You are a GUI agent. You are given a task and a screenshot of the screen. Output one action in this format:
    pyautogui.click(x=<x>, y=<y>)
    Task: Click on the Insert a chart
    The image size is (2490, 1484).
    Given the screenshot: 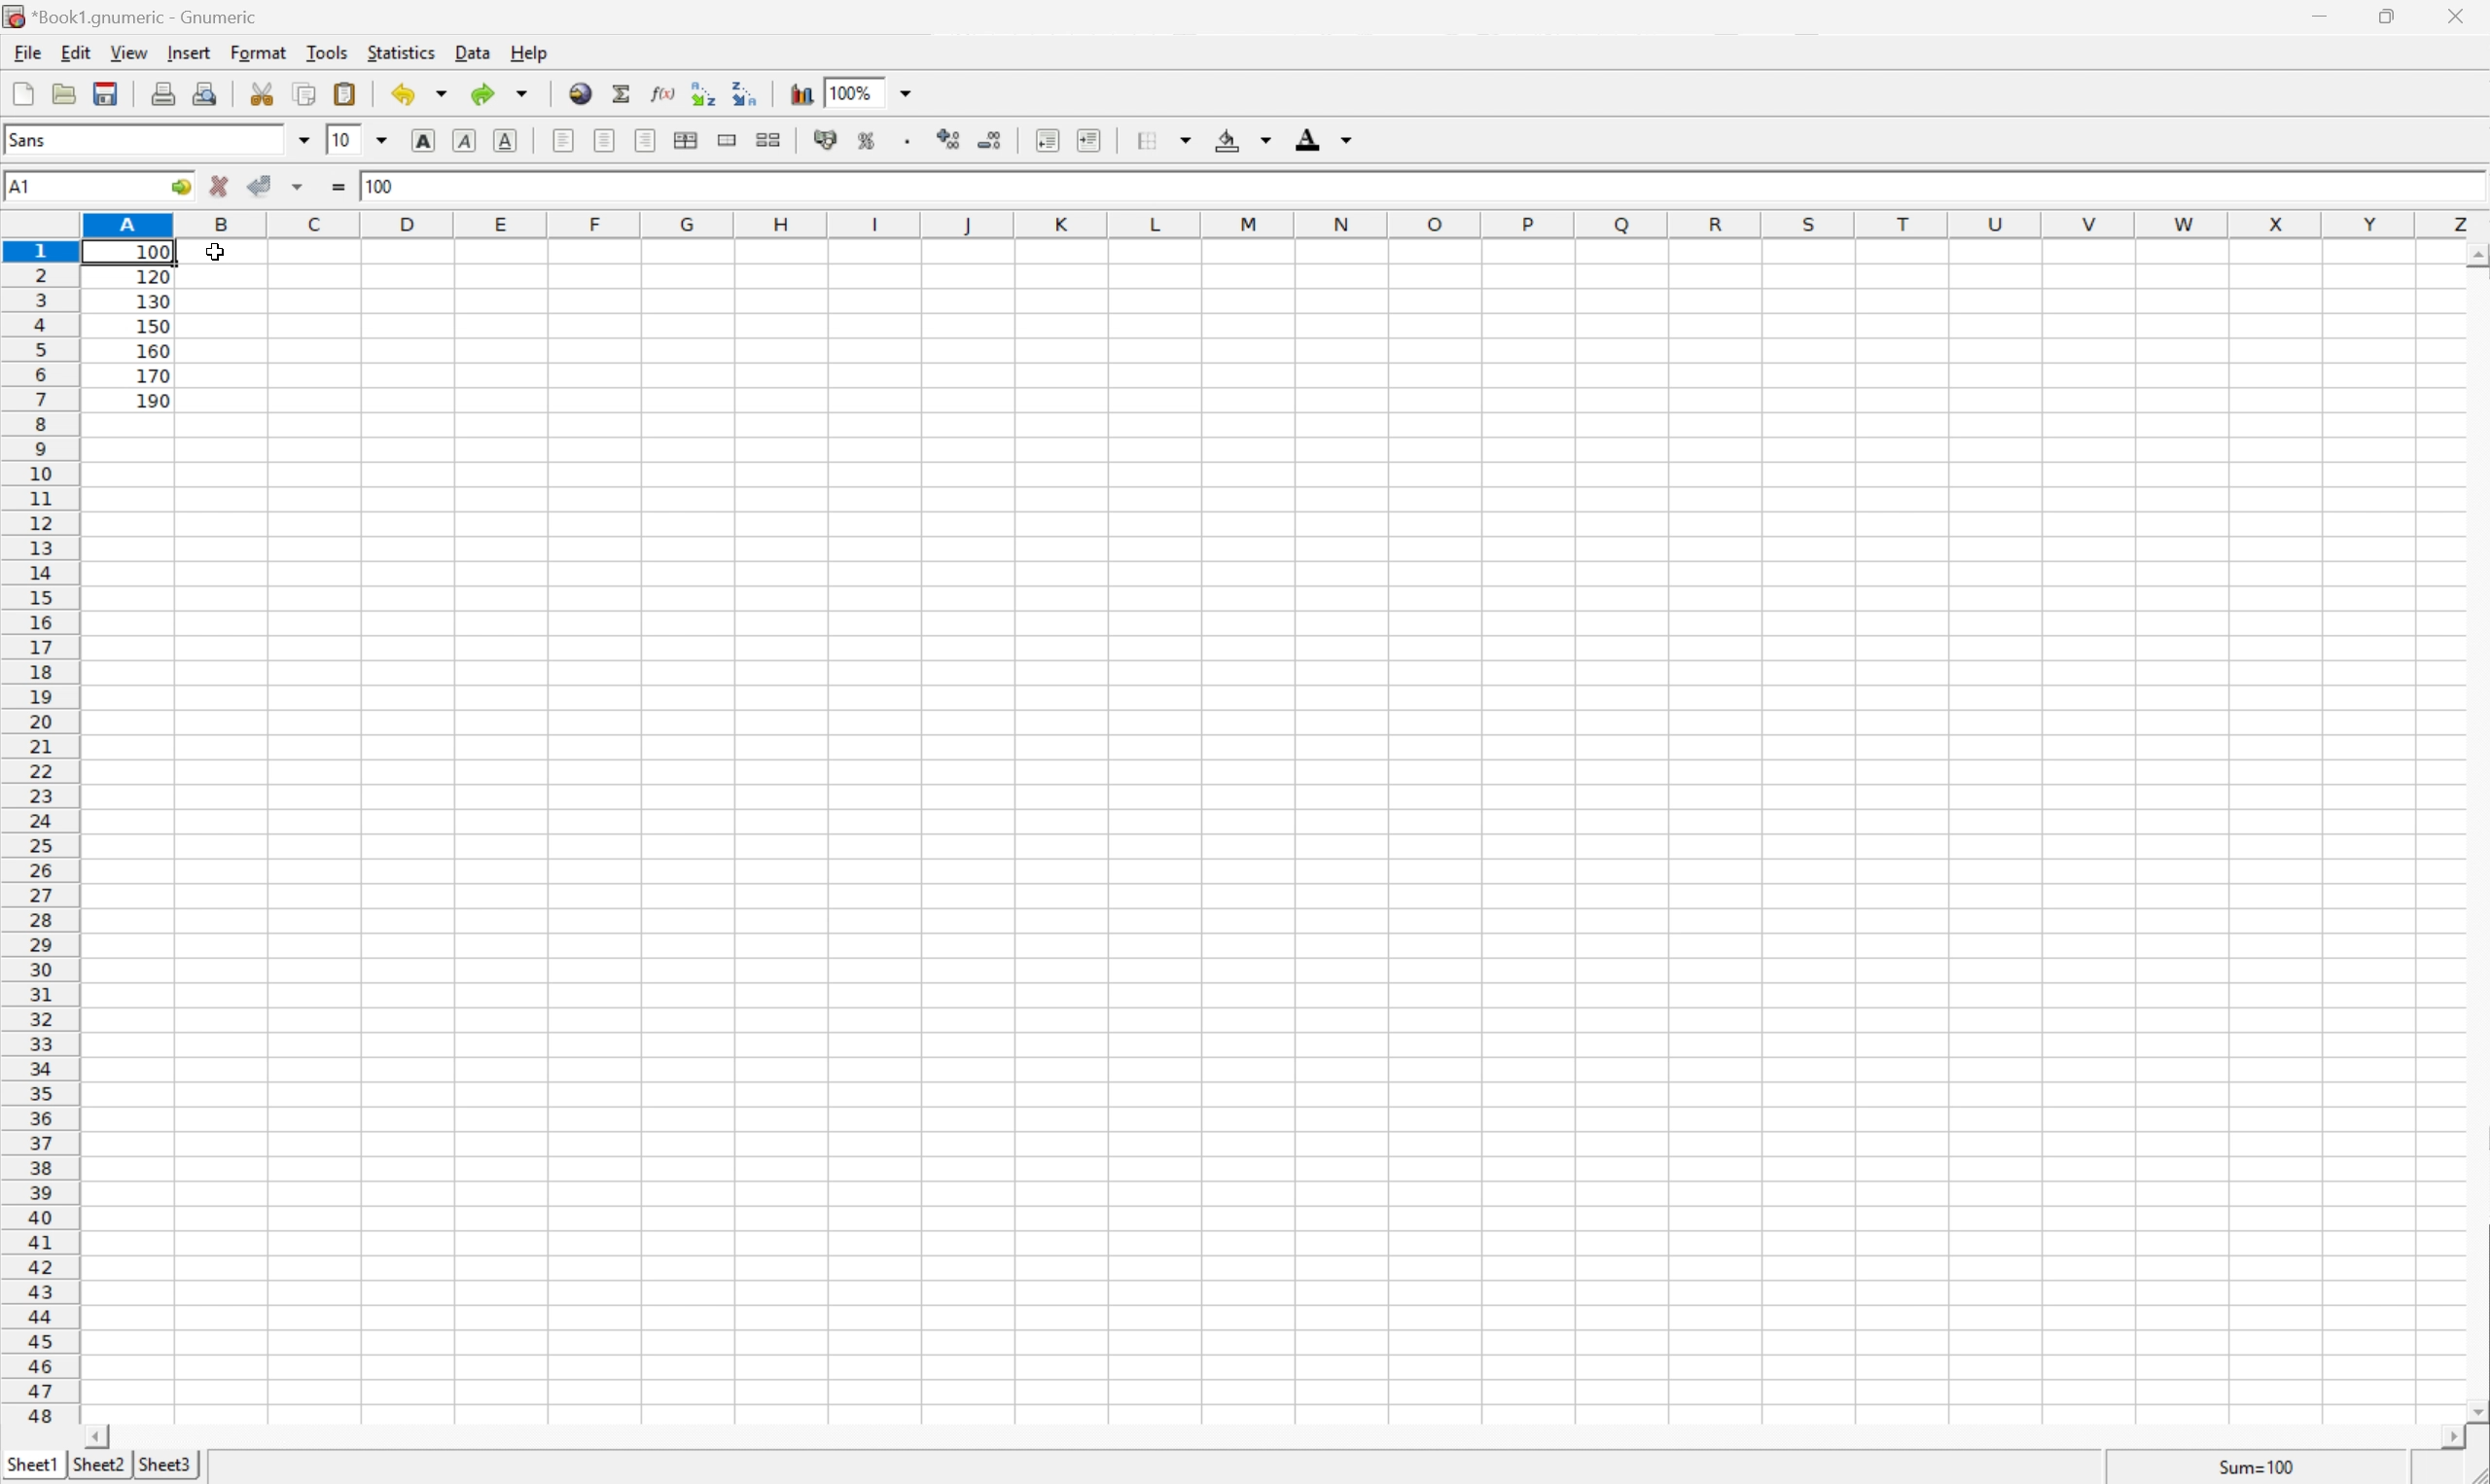 What is the action you would take?
    pyautogui.click(x=800, y=92)
    